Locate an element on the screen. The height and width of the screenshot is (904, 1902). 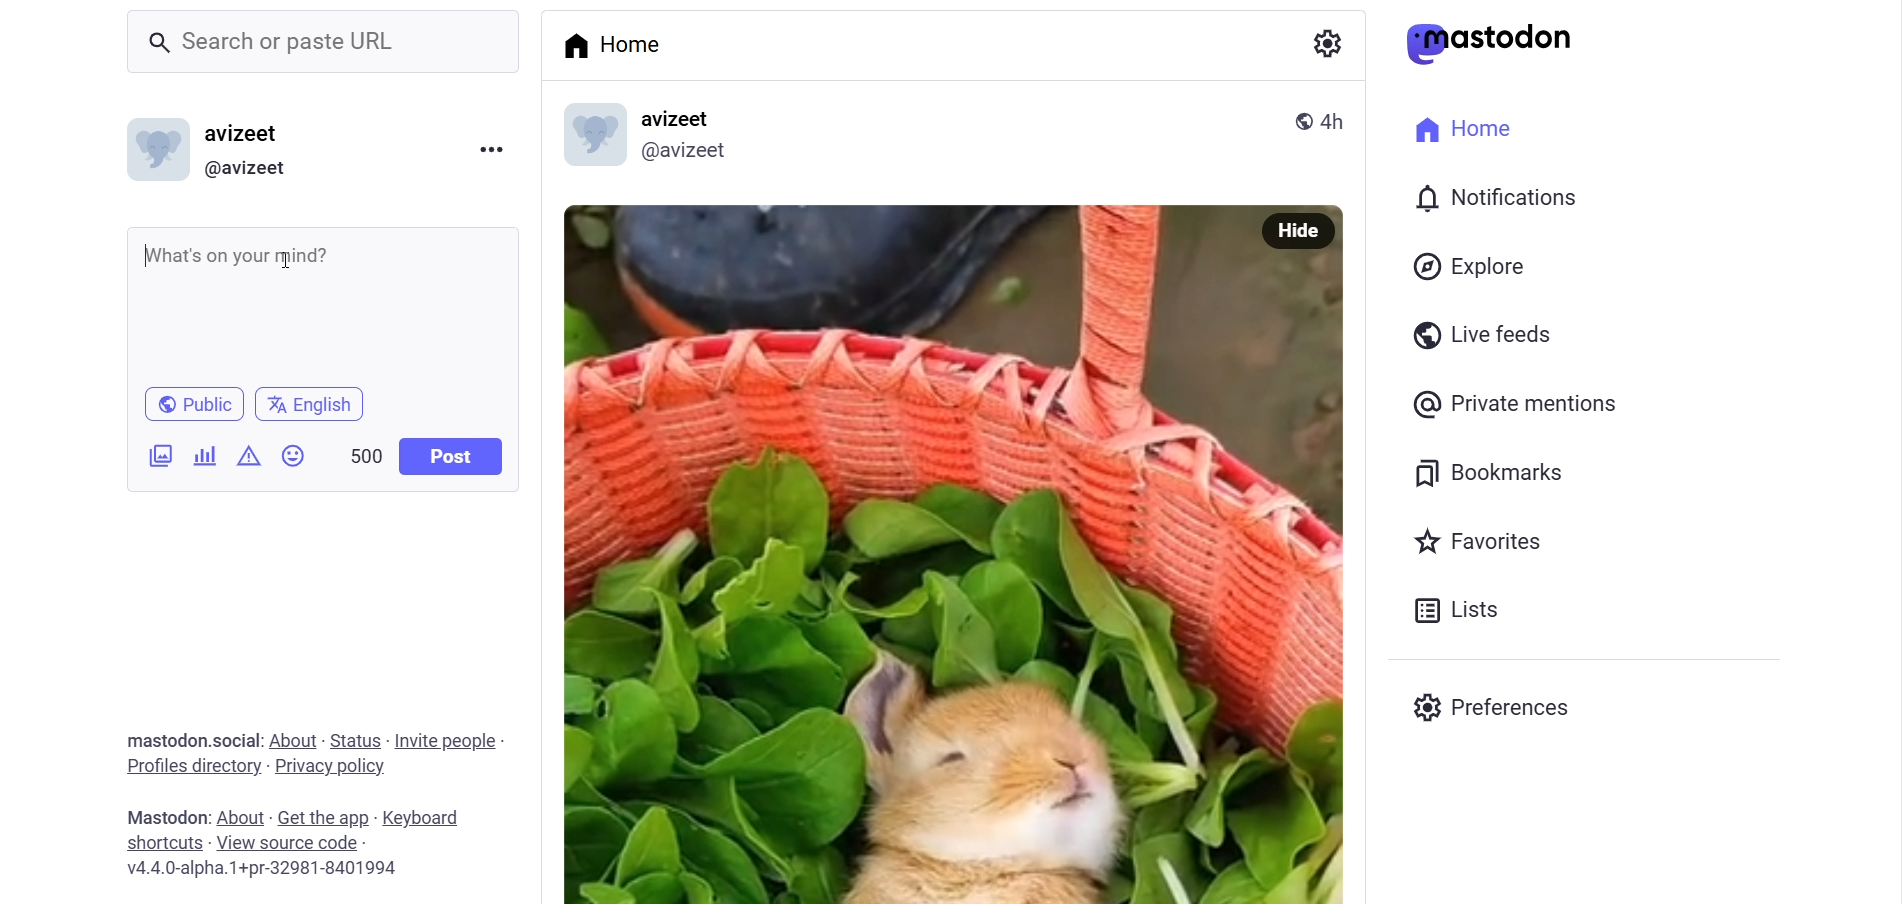
mastodon is located at coordinates (1491, 43).